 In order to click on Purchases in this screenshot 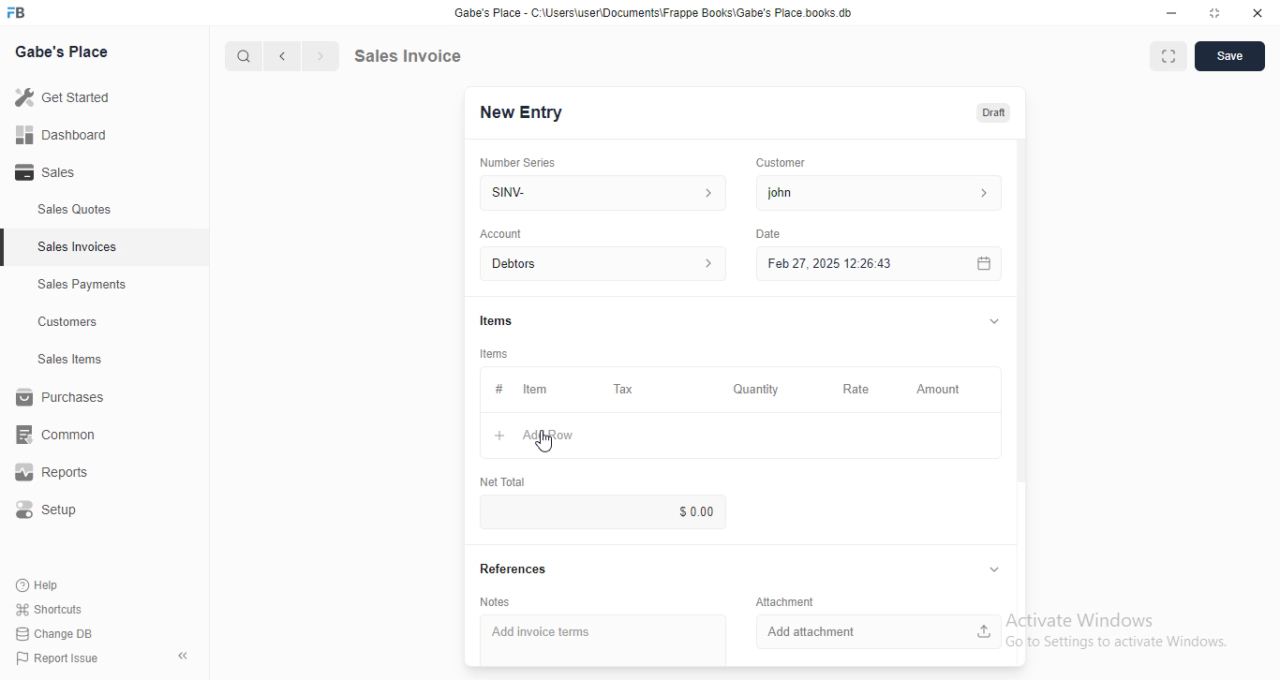, I will do `click(59, 397)`.